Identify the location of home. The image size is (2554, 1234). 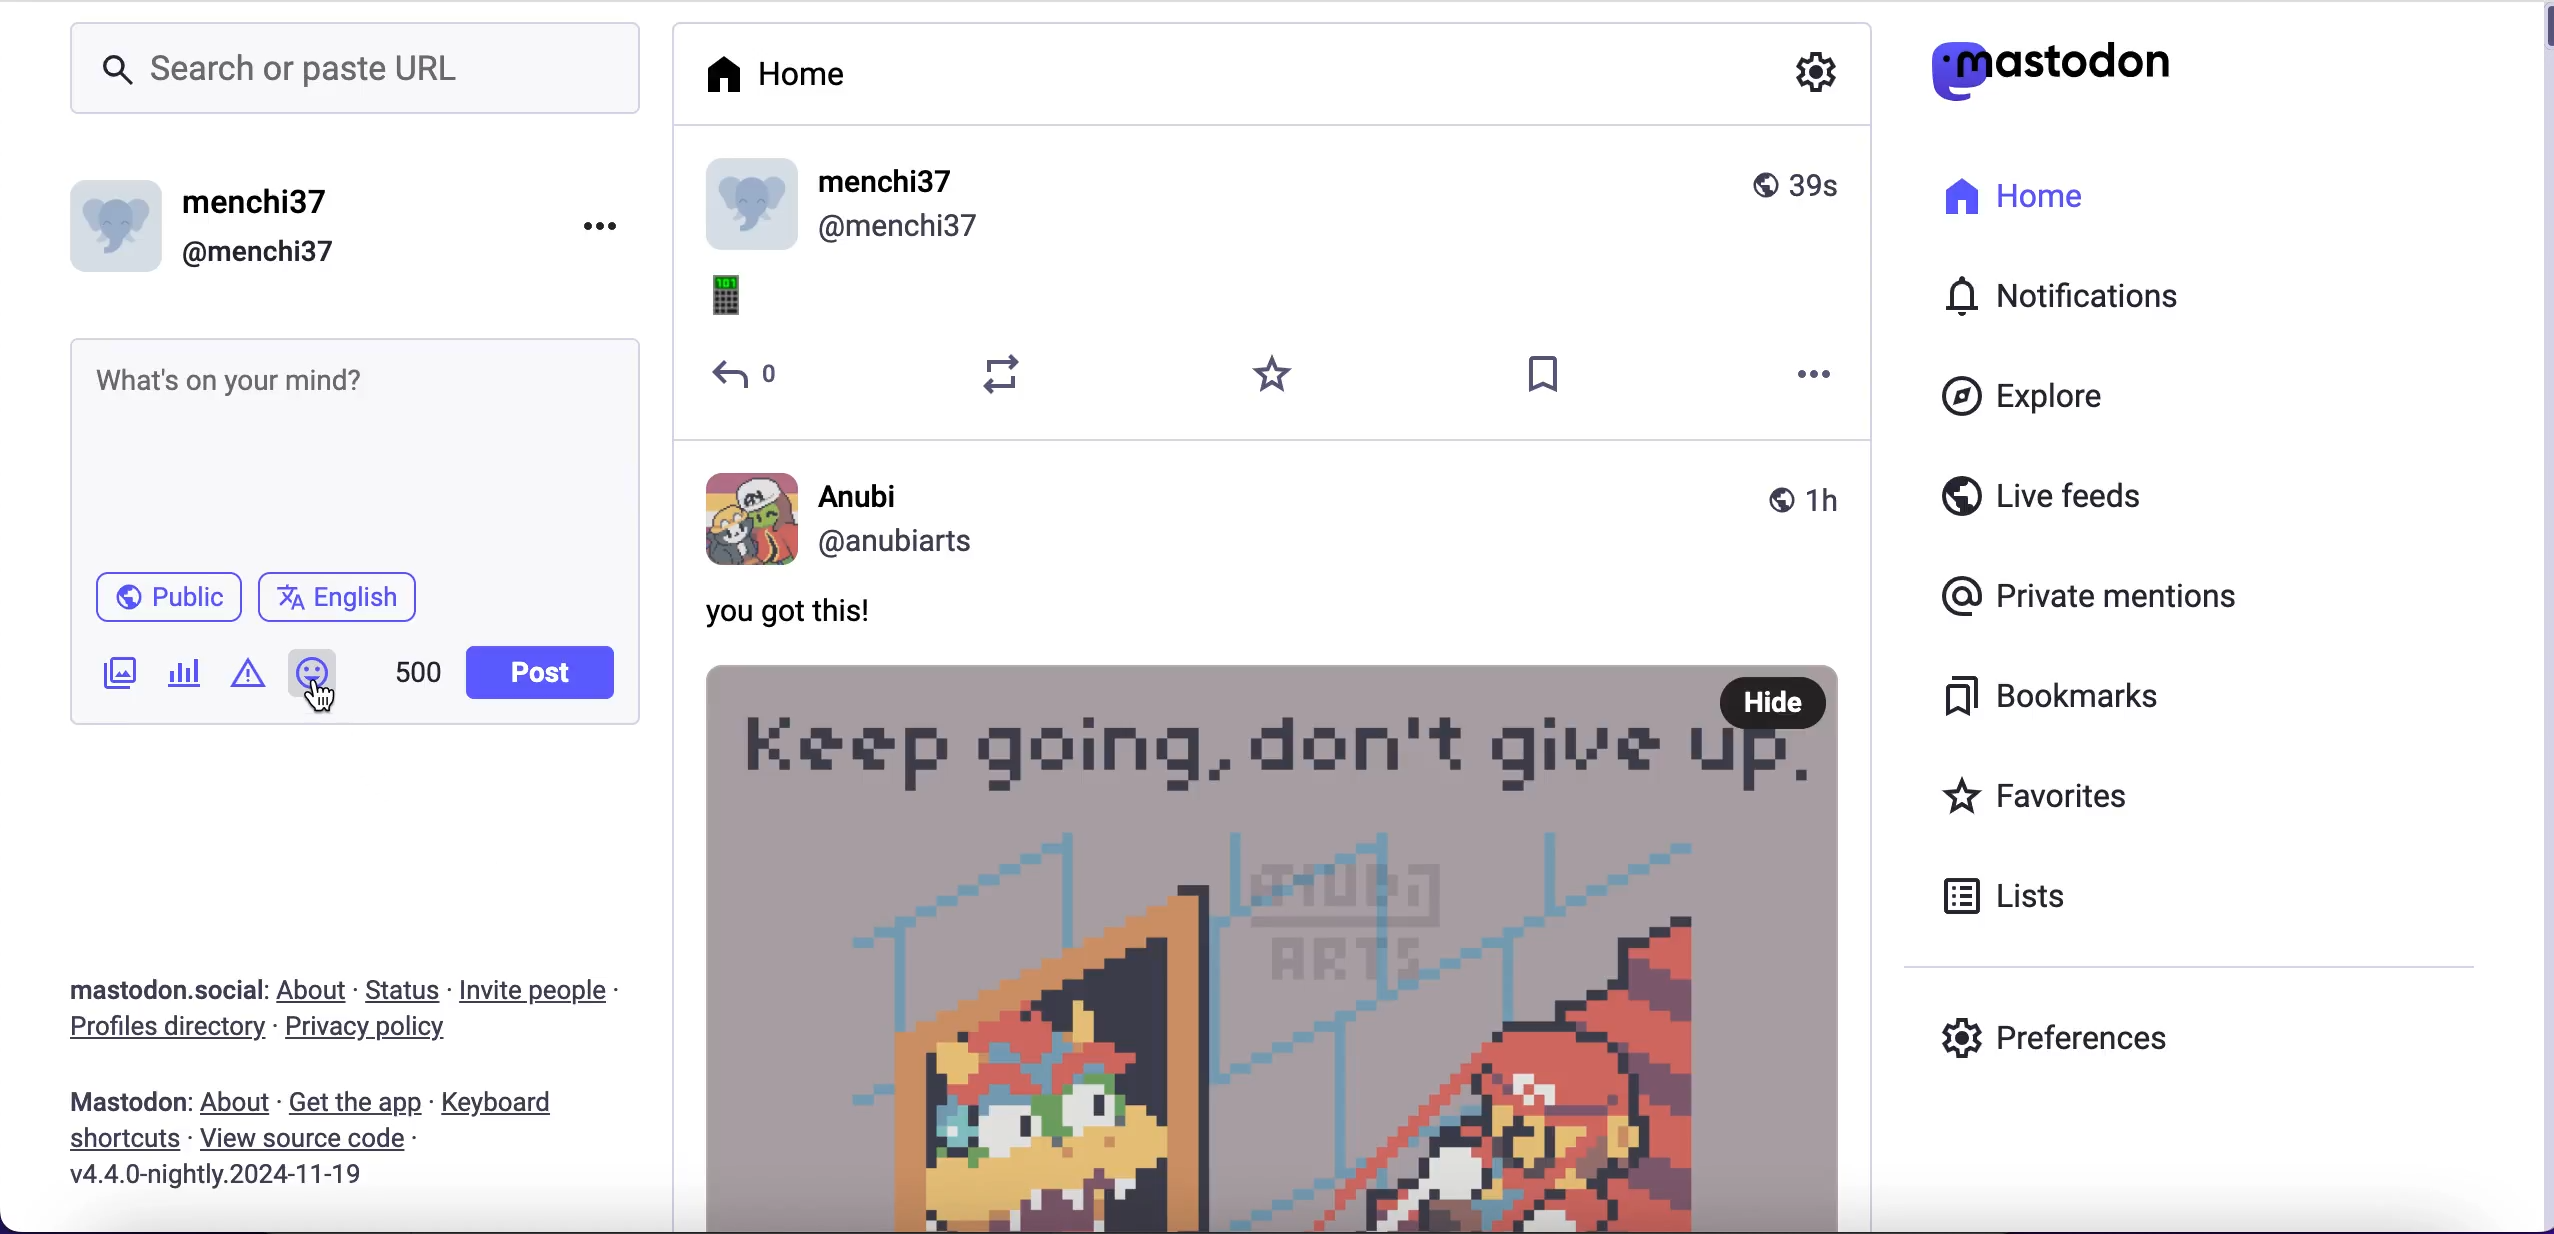
(819, 79).